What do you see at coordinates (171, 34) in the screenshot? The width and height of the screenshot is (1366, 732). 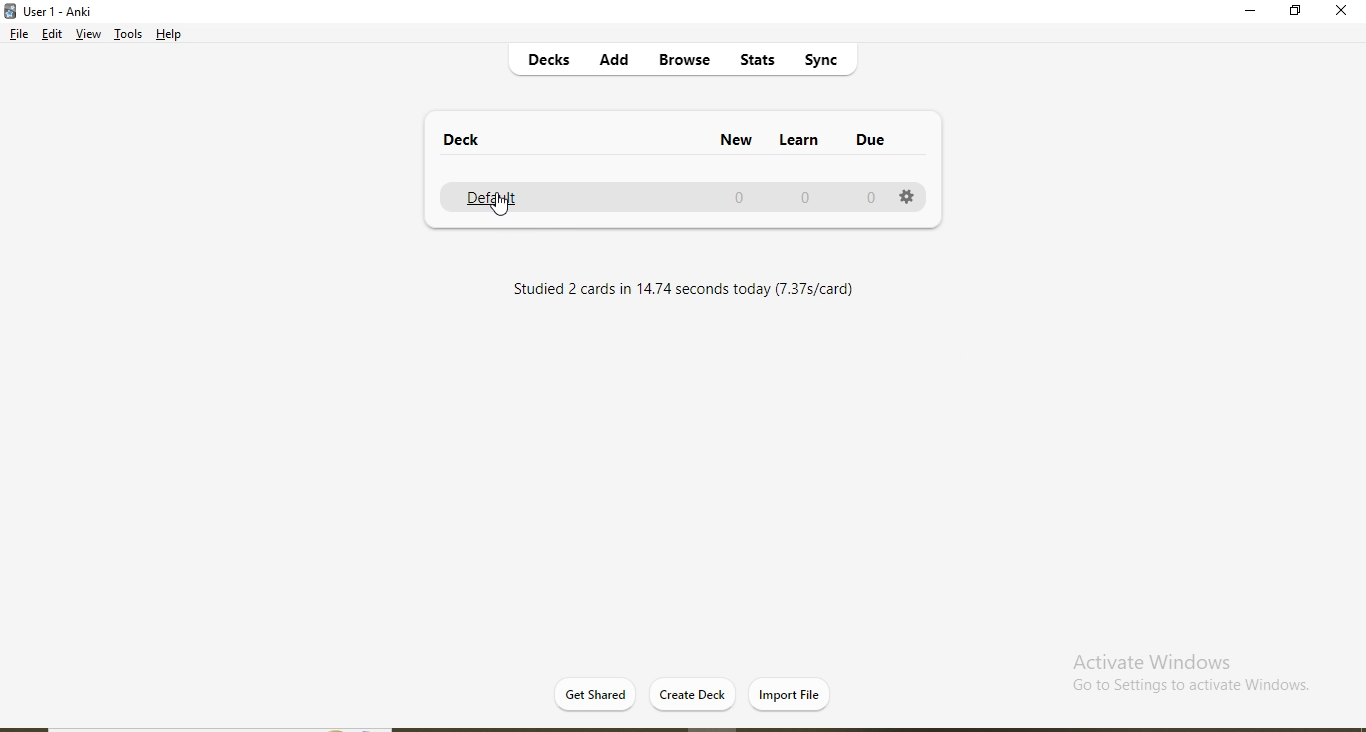 I see `help` at bounding box center [171, 34].